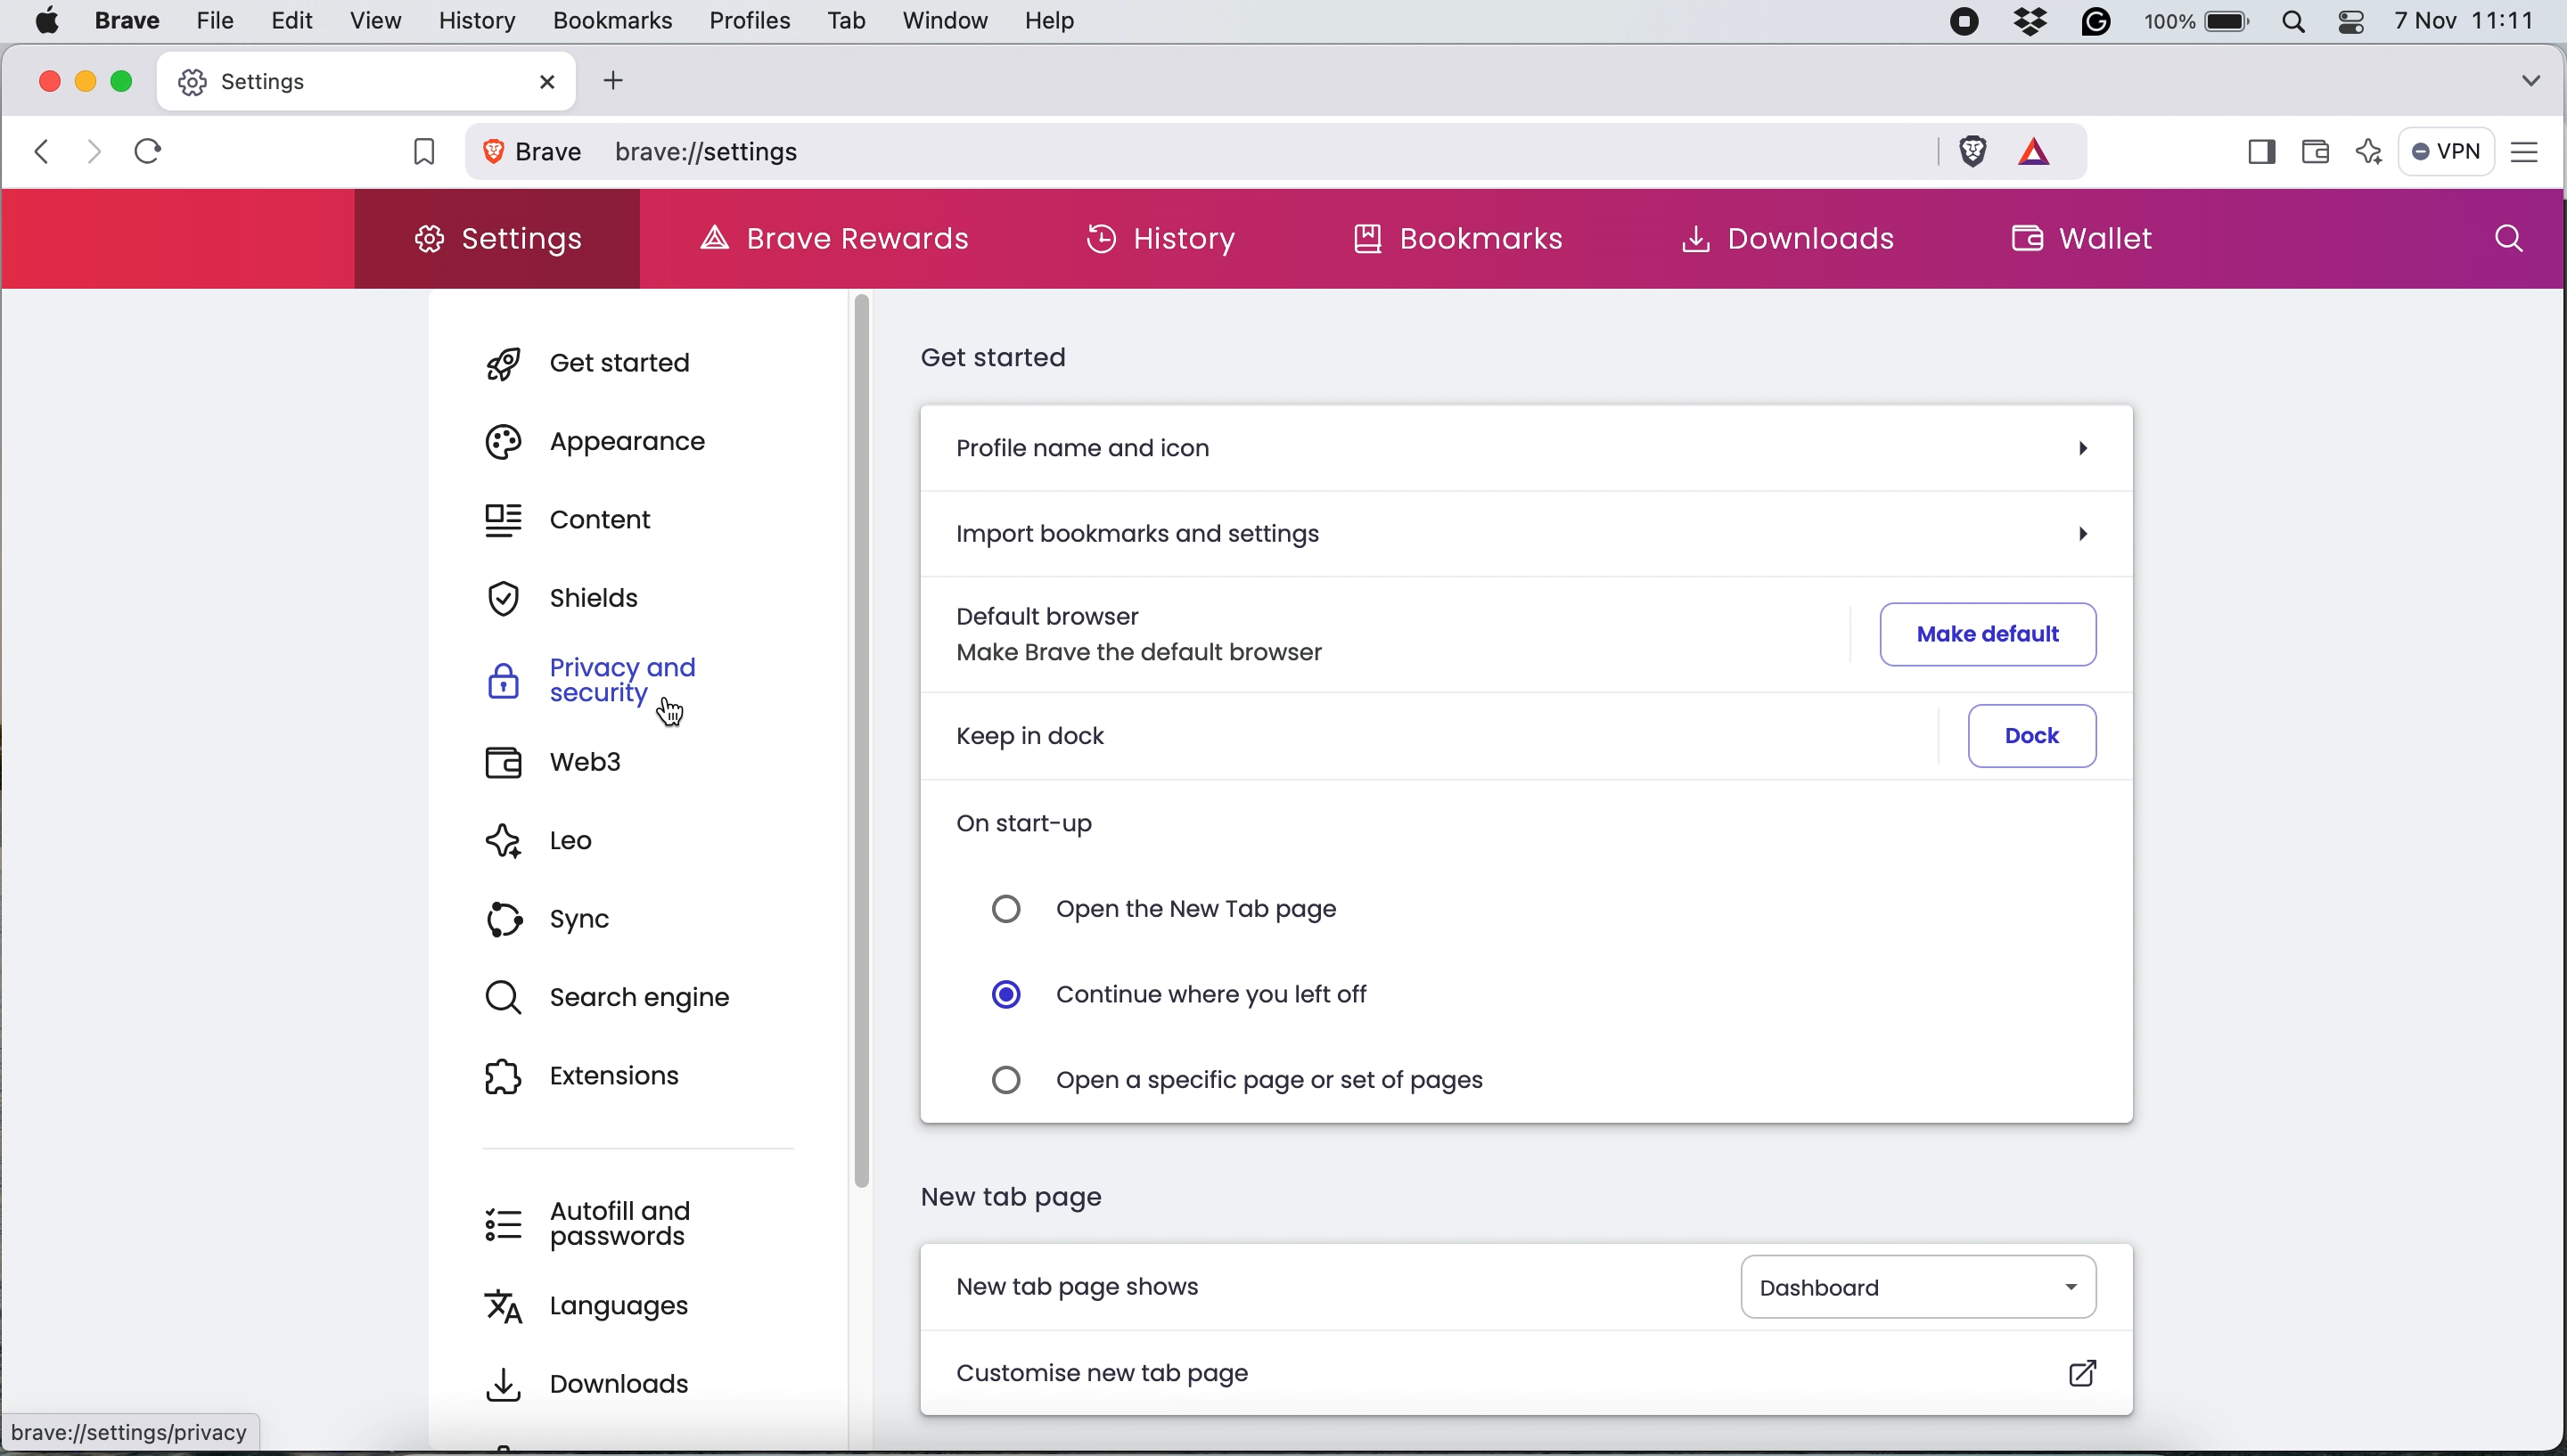 This screenshot has height=1456, width=2567. What do you see at coordinates (579, 520) in the screenshot?
I see `content` at bounding box center [579, 520].